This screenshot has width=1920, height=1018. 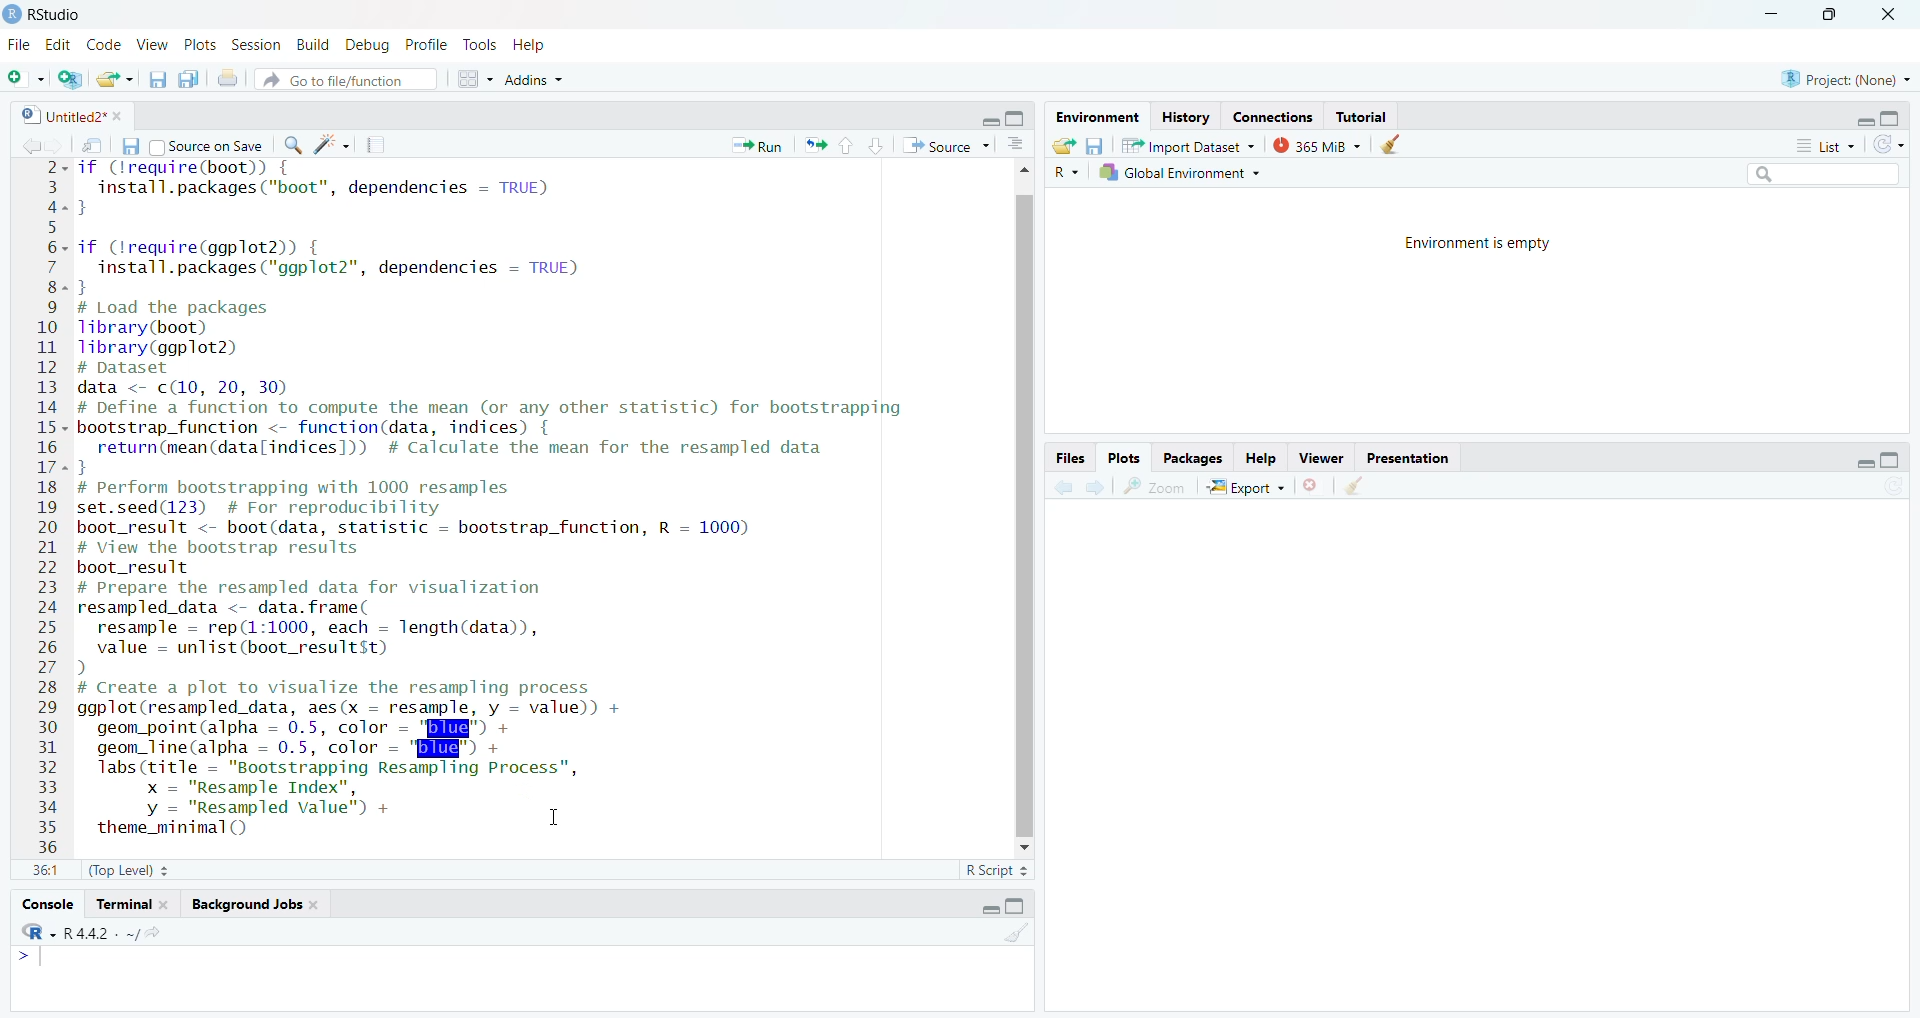 What do you see at coordinates (1155, 486) in the screenshot?
I see `zoom` at bounding box center [1155, 486].